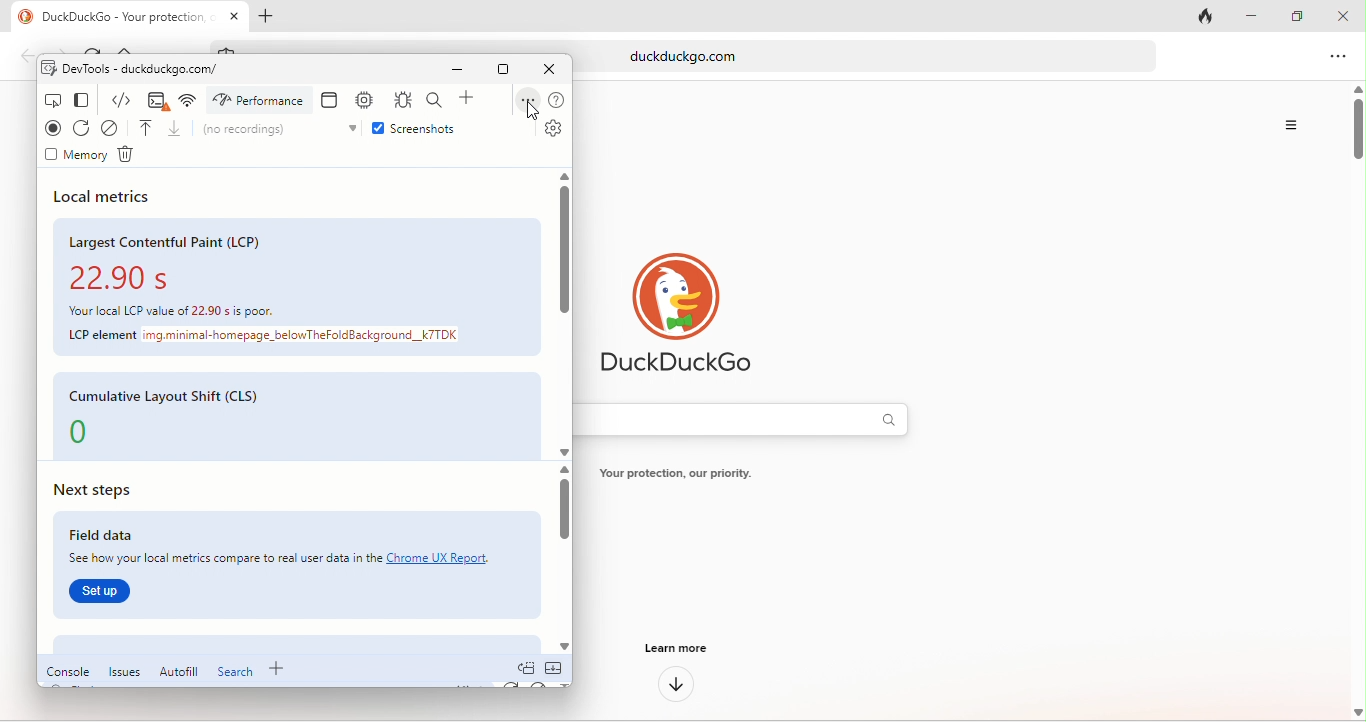 This screenshot has width=1366, height=722. I want to click on add, so click(269, 16).